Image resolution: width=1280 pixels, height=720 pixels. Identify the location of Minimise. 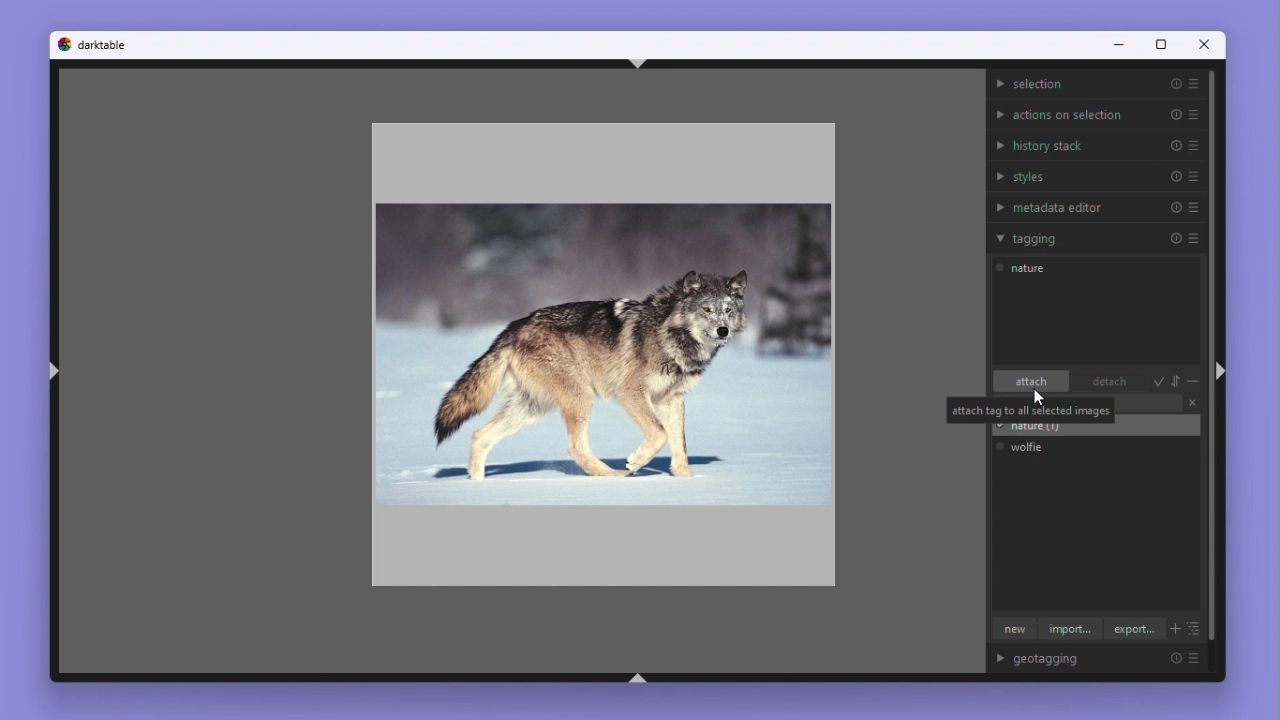
(1194, 383).